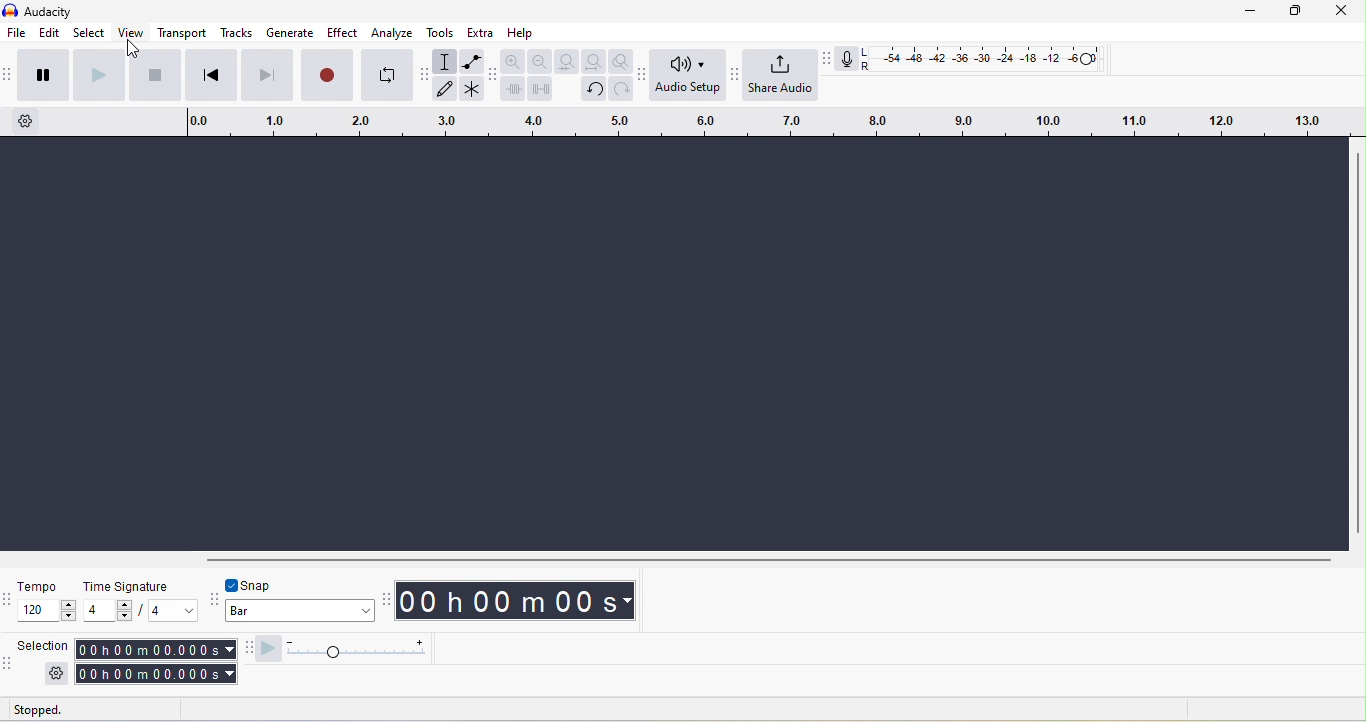 The height and width of the screenshot is (722, 1366). Describe the element at coordinates (37, 712) in the screenshot. I see `status: stopped` at that location.